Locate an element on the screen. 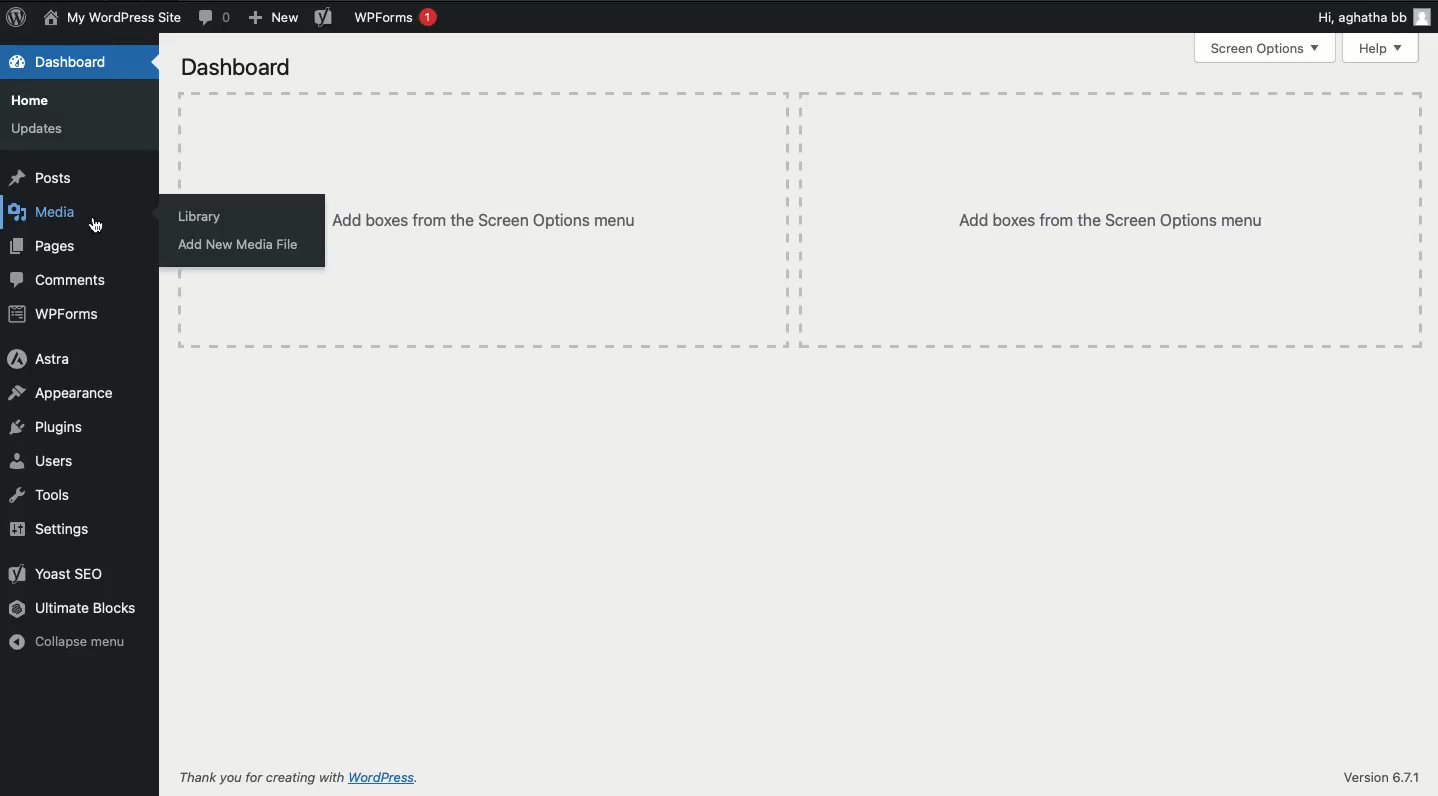 This screenshot has width=1438, height=796. Hi users is located at coordinates (1376, 18).